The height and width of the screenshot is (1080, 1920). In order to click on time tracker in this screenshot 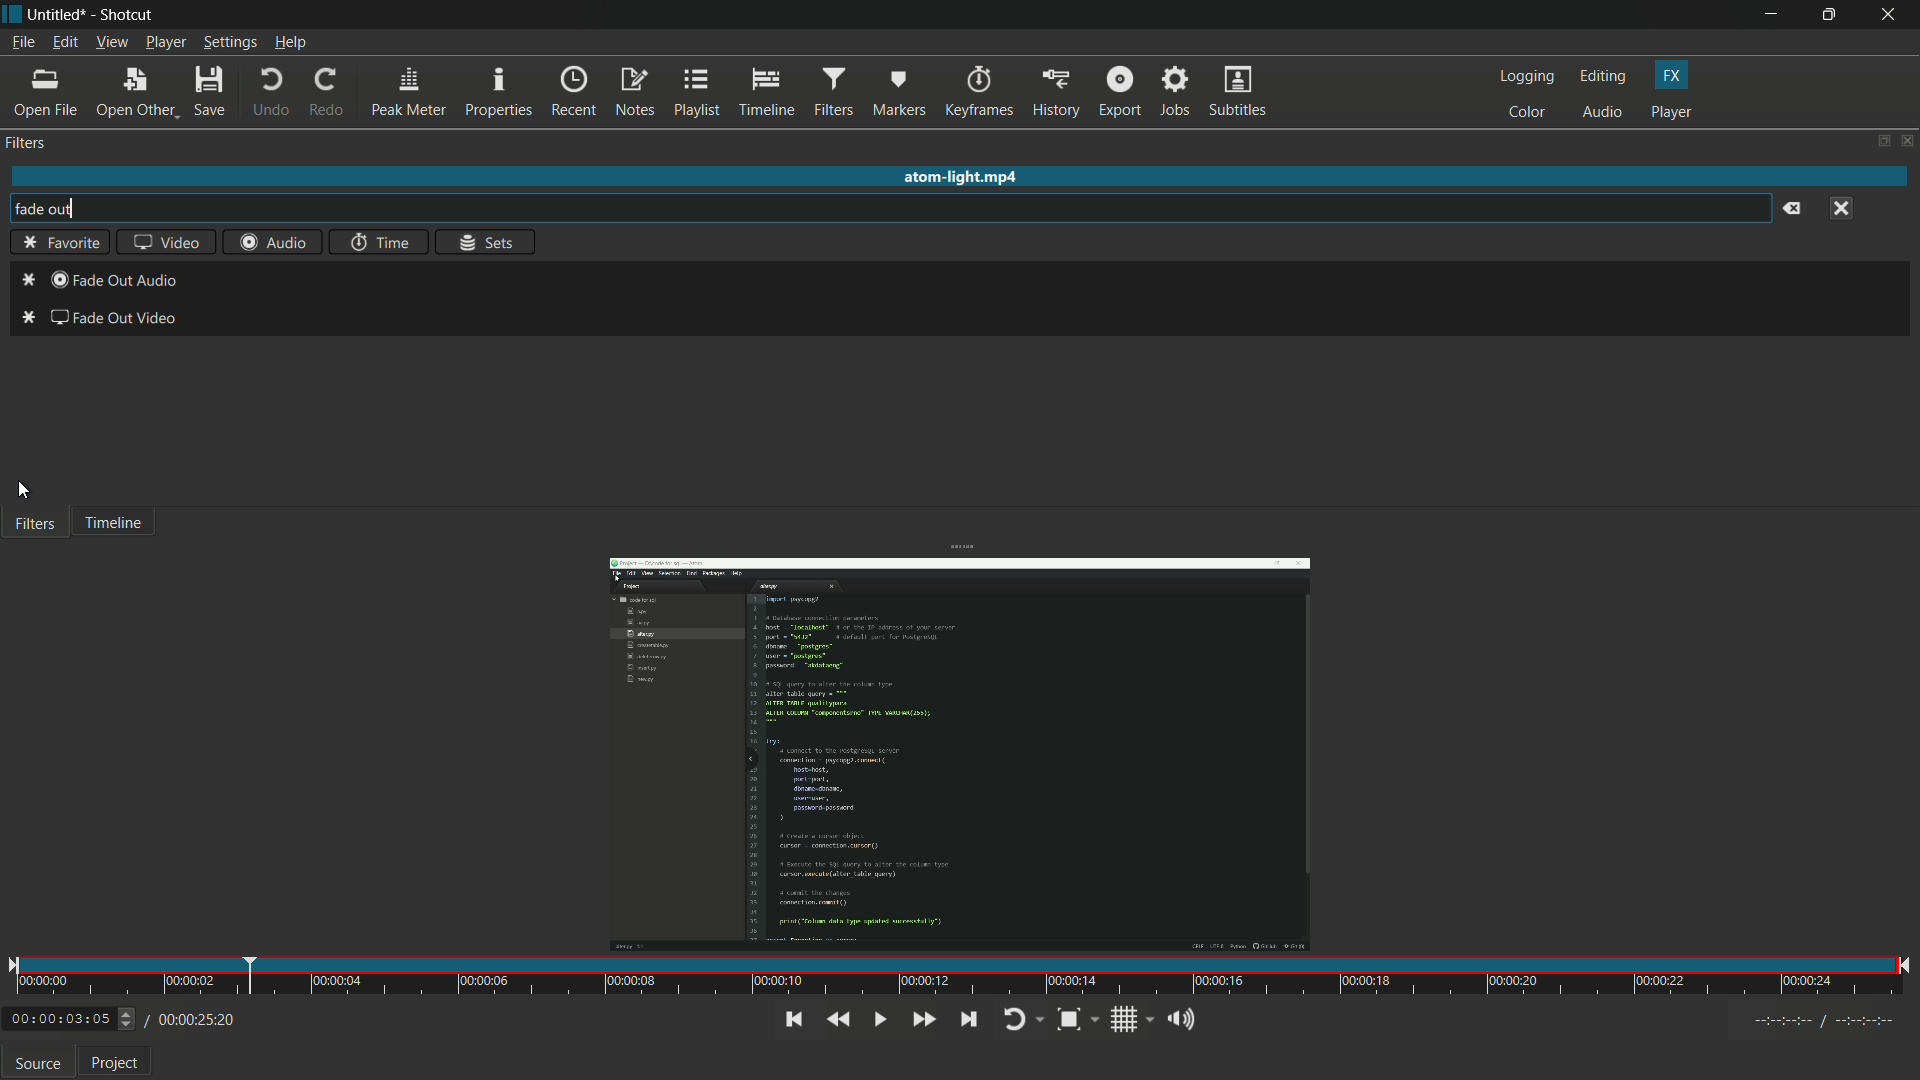, I will do `click(959, 977)`.